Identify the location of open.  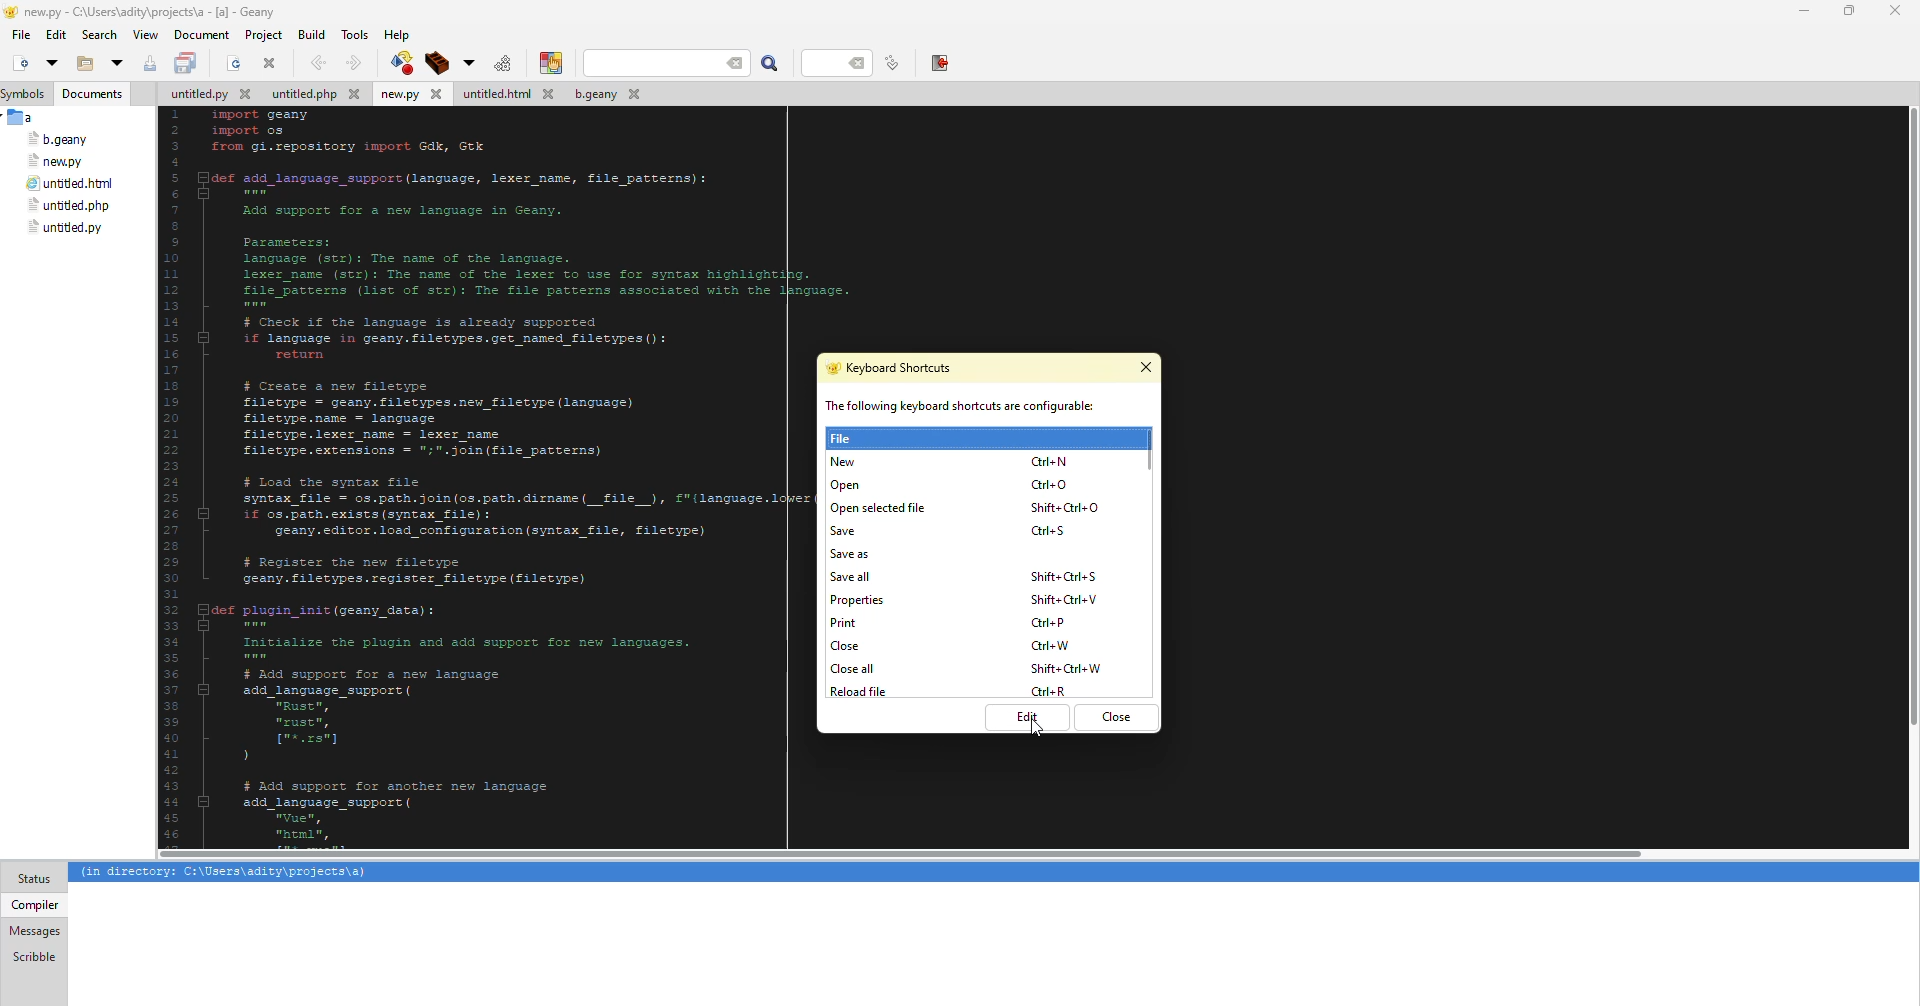
(234, 65).